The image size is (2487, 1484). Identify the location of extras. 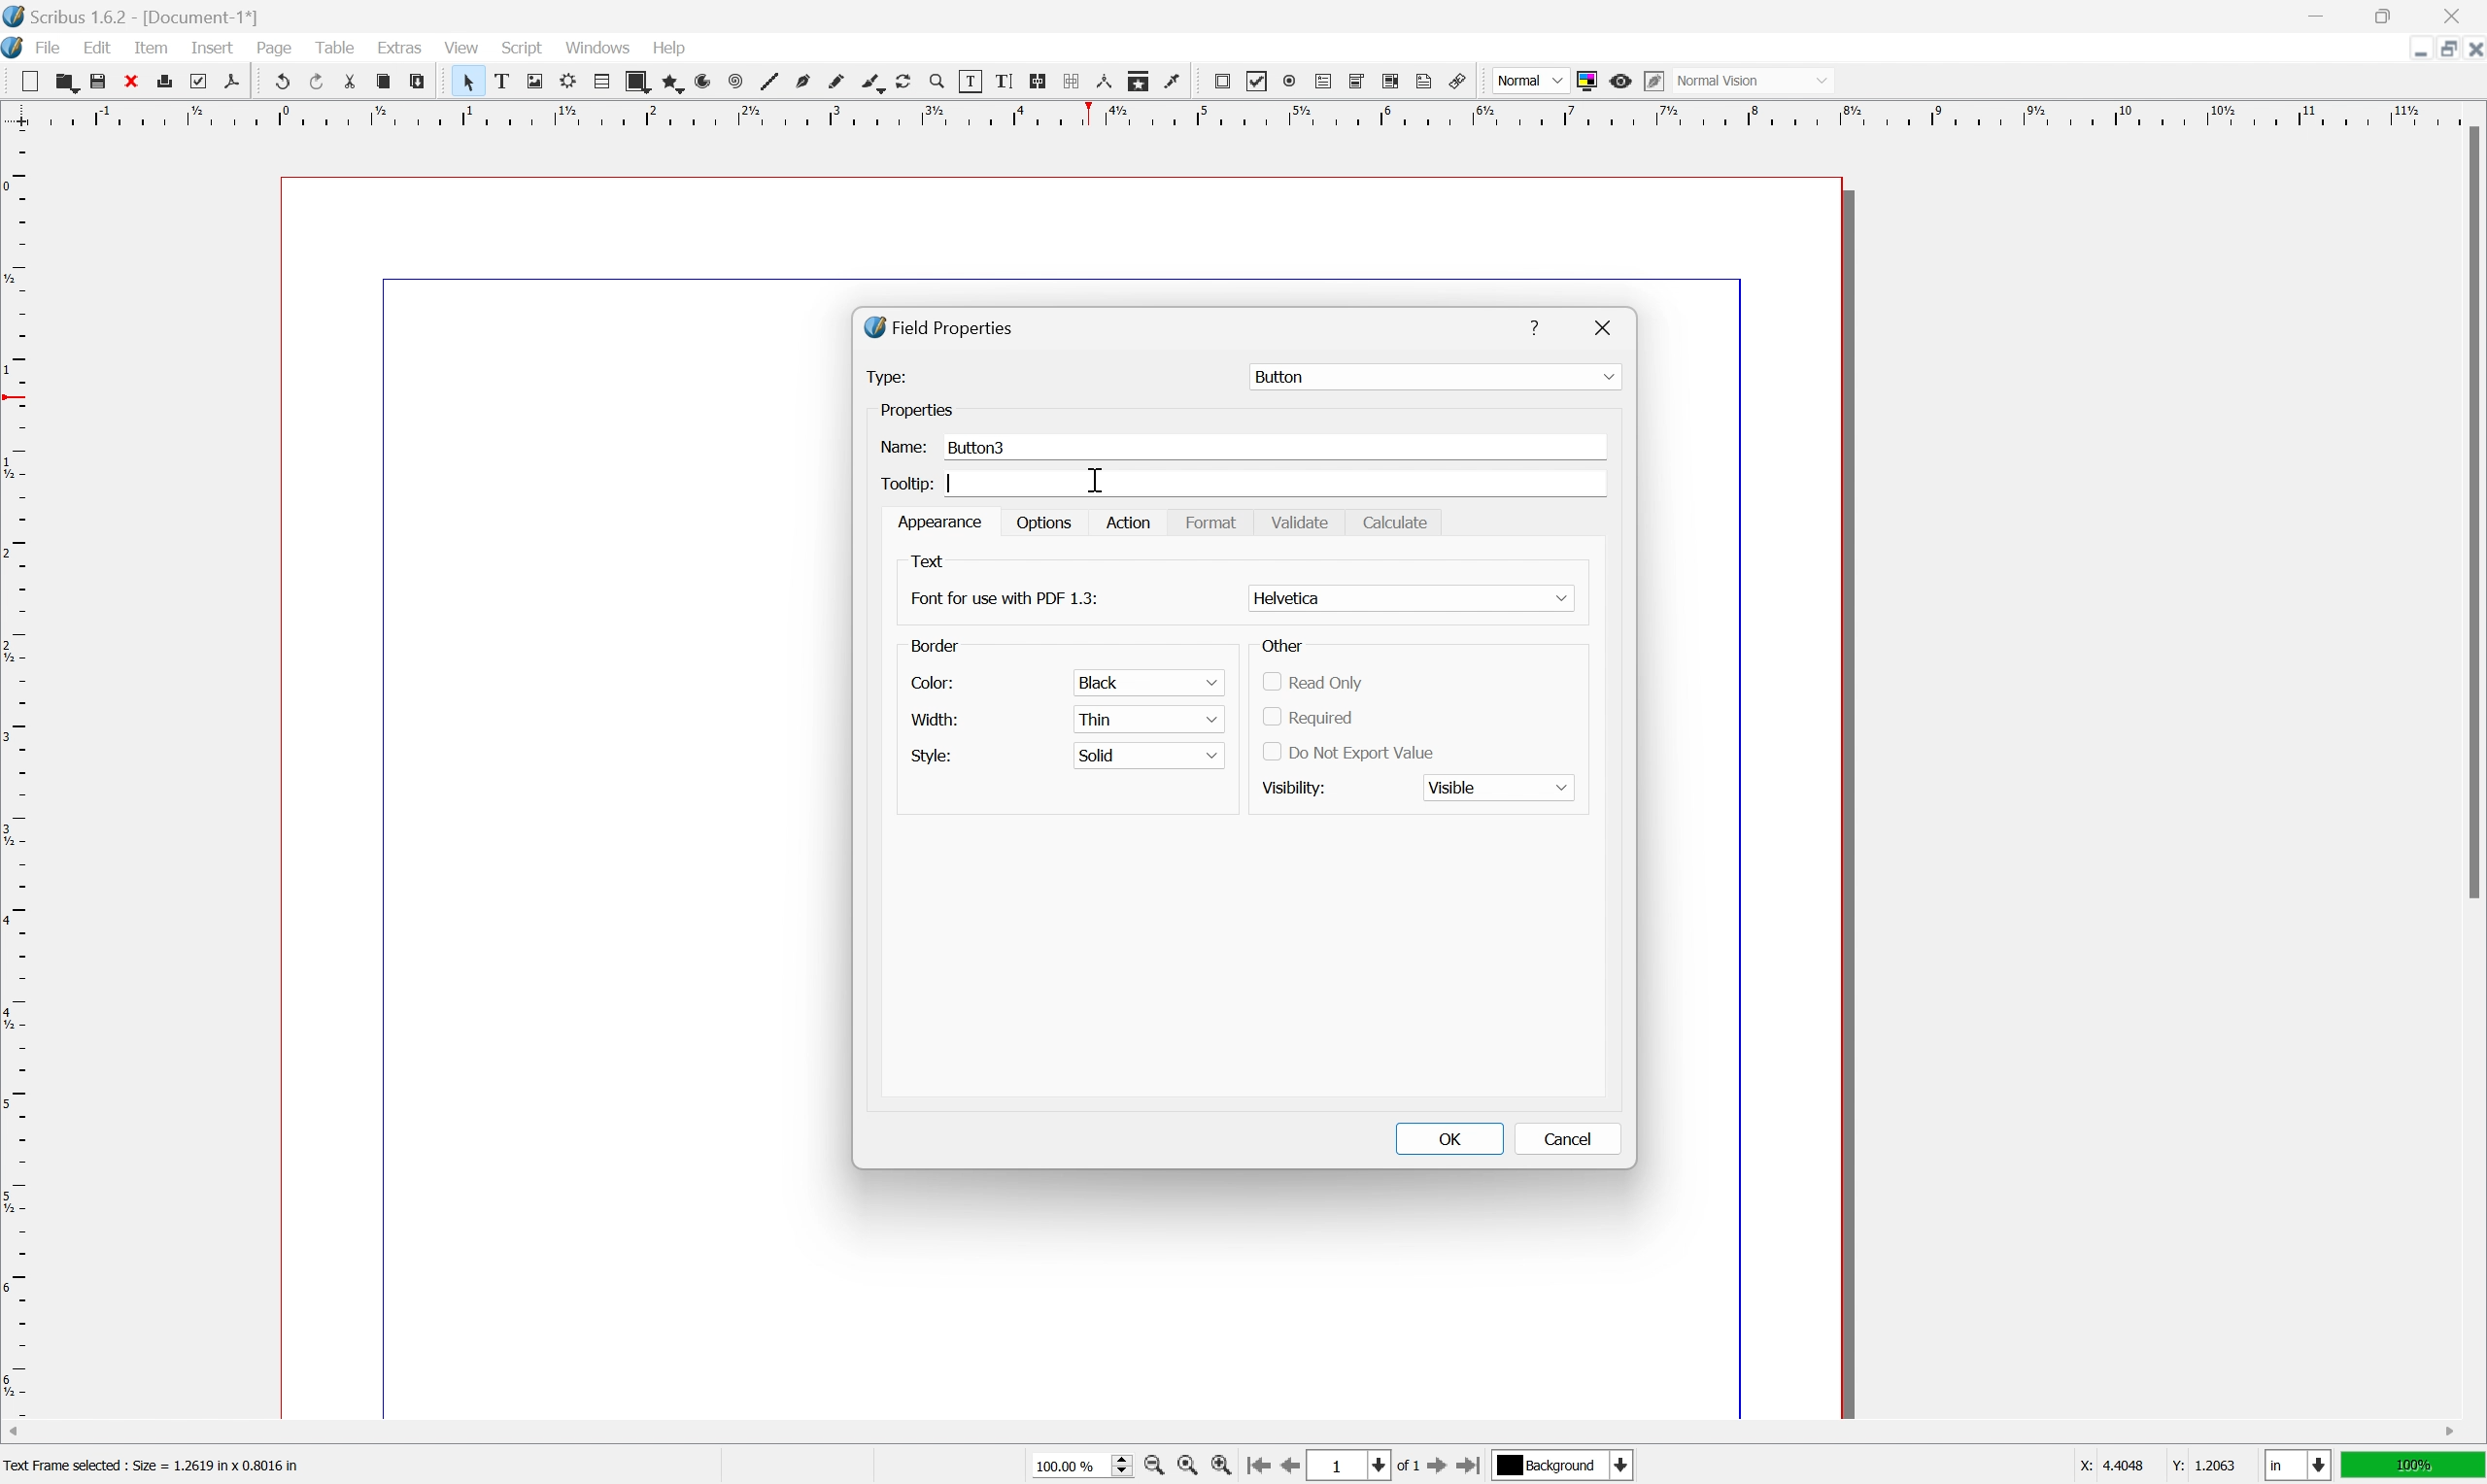
(401, 48).